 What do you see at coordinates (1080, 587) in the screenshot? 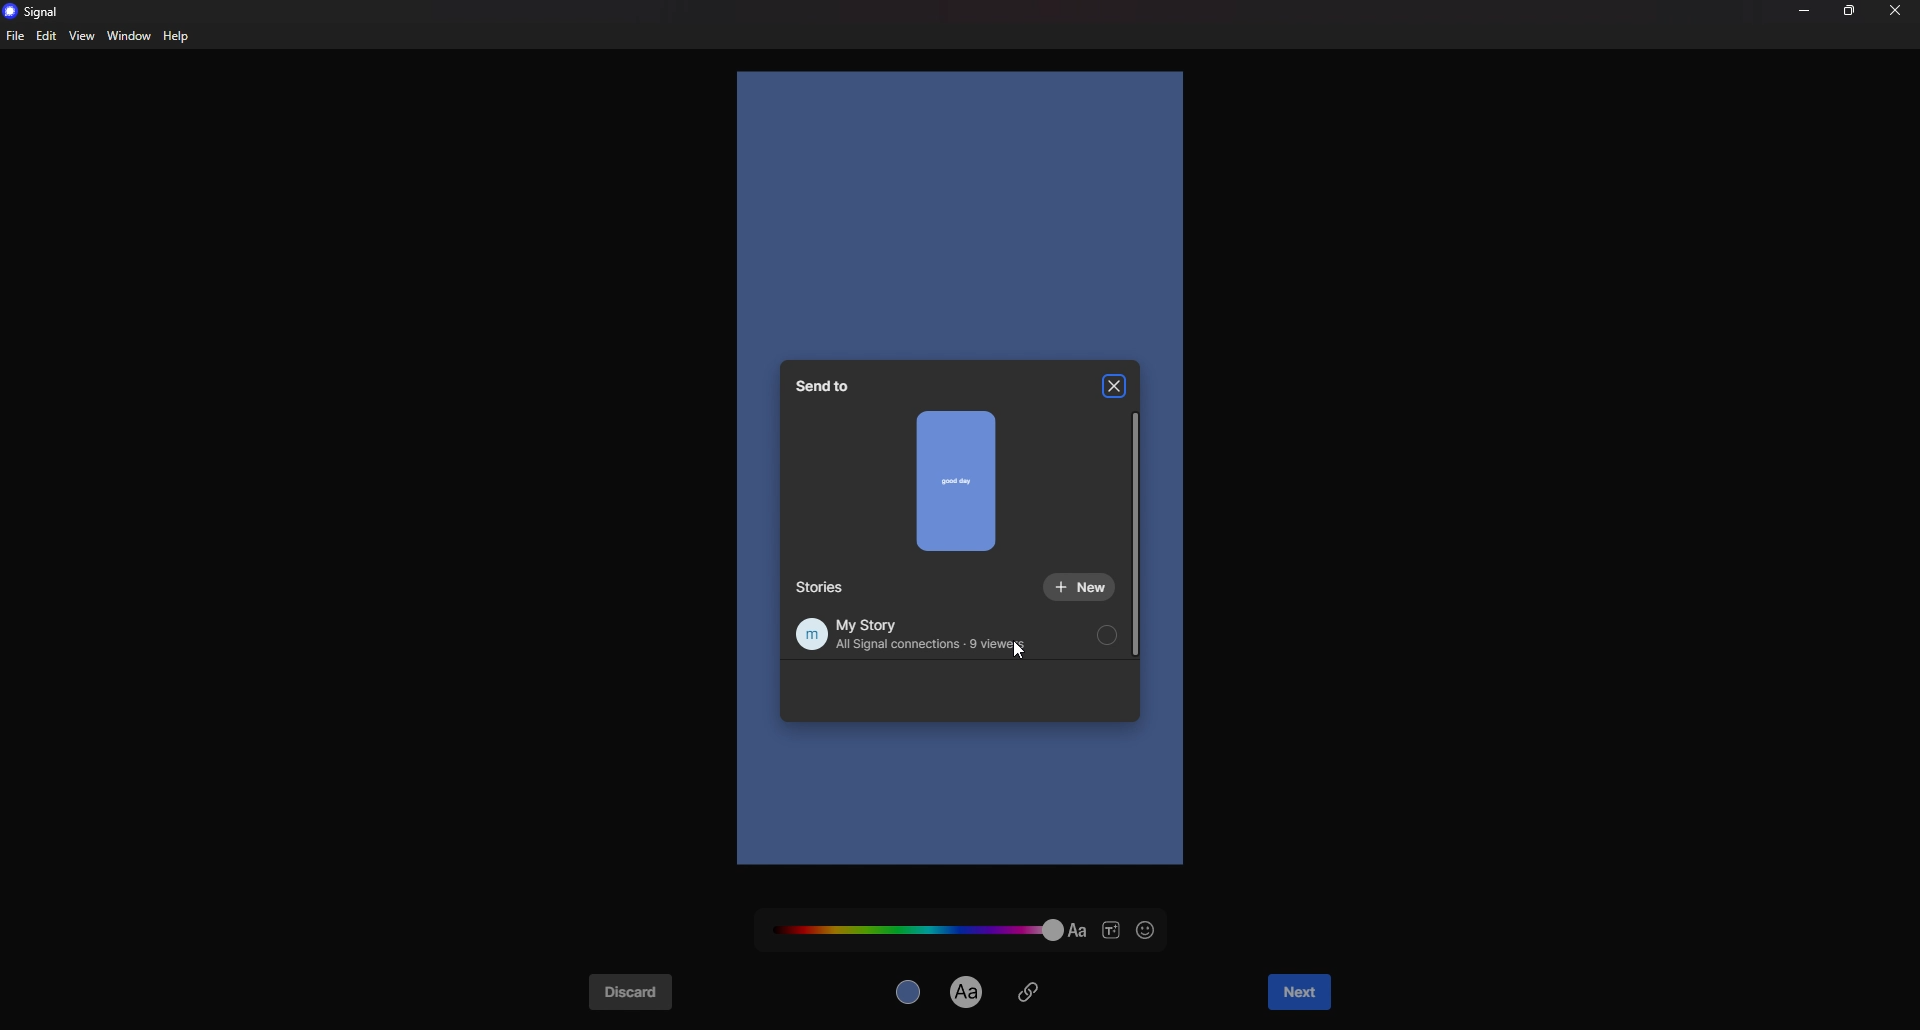
I see `new` at bounding box center [1080, 587].